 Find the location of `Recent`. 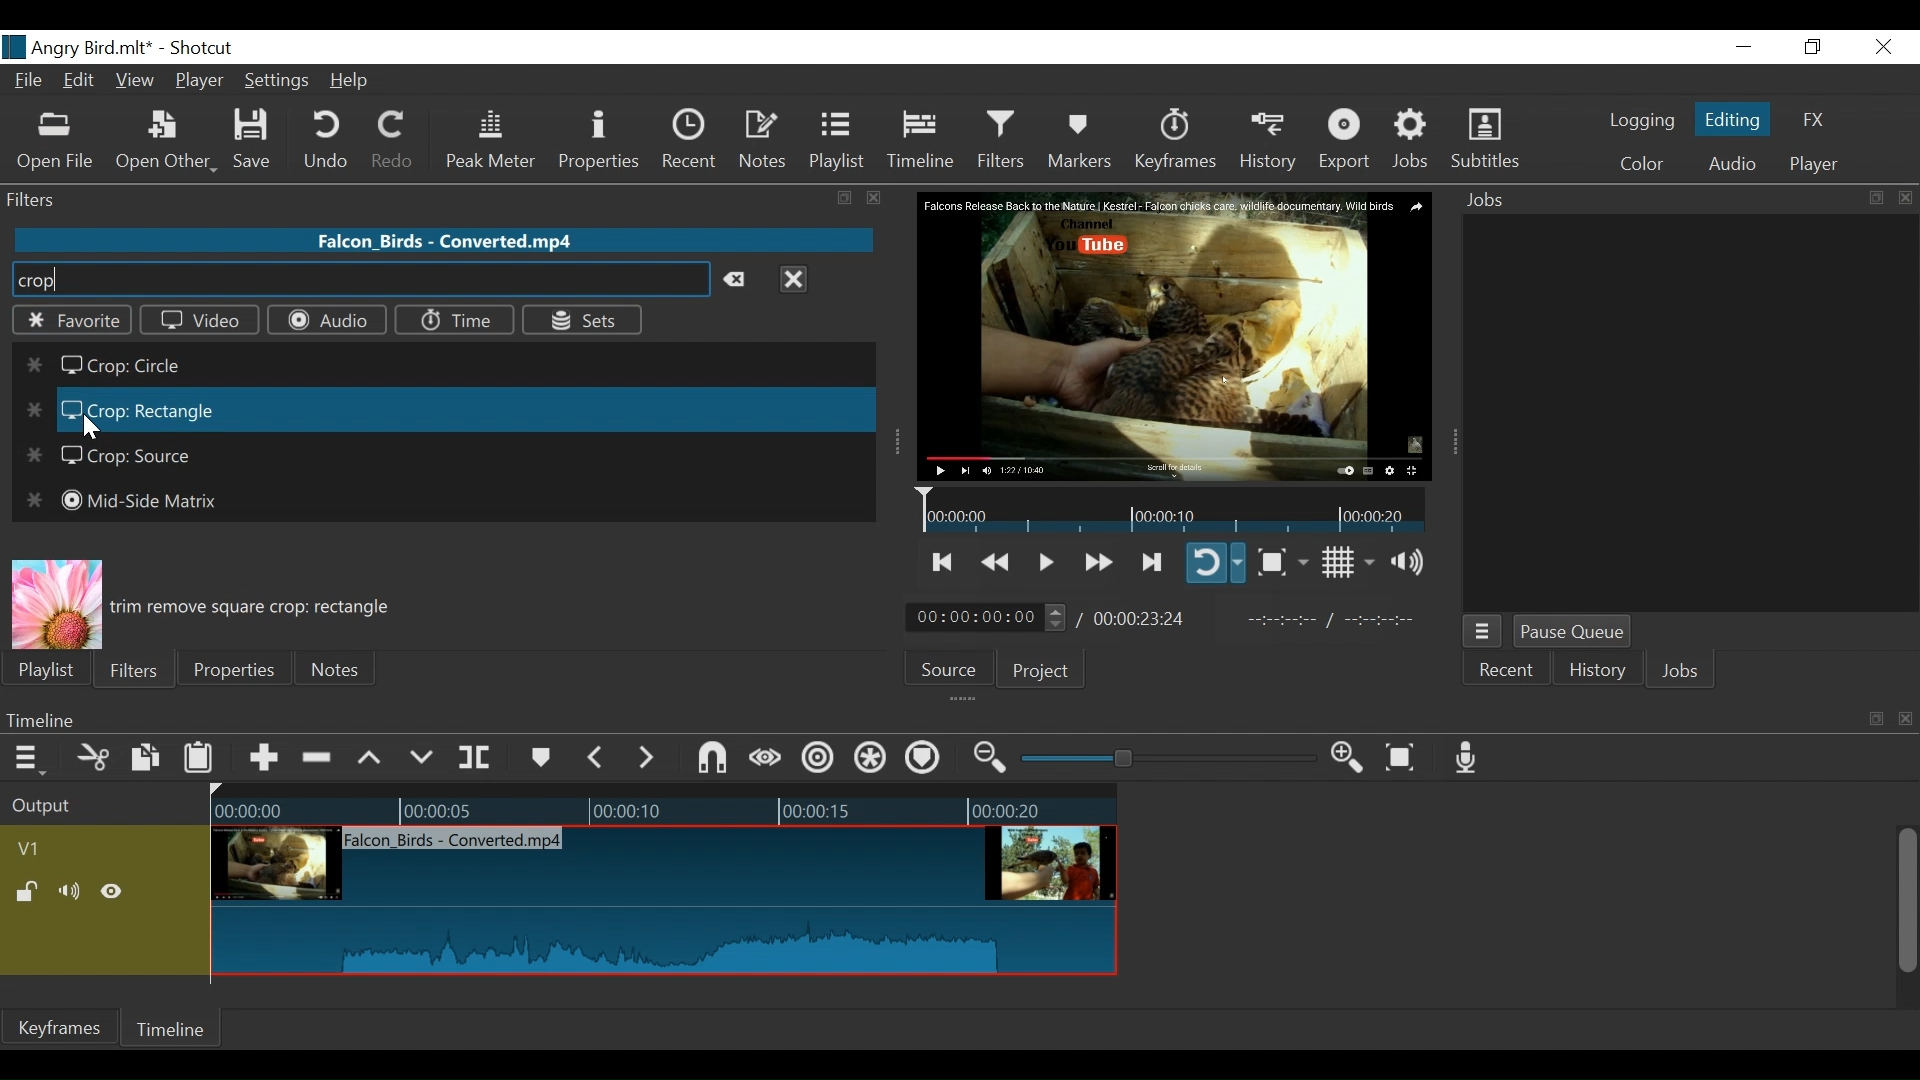

Recent is located at coordinates (694, 140).